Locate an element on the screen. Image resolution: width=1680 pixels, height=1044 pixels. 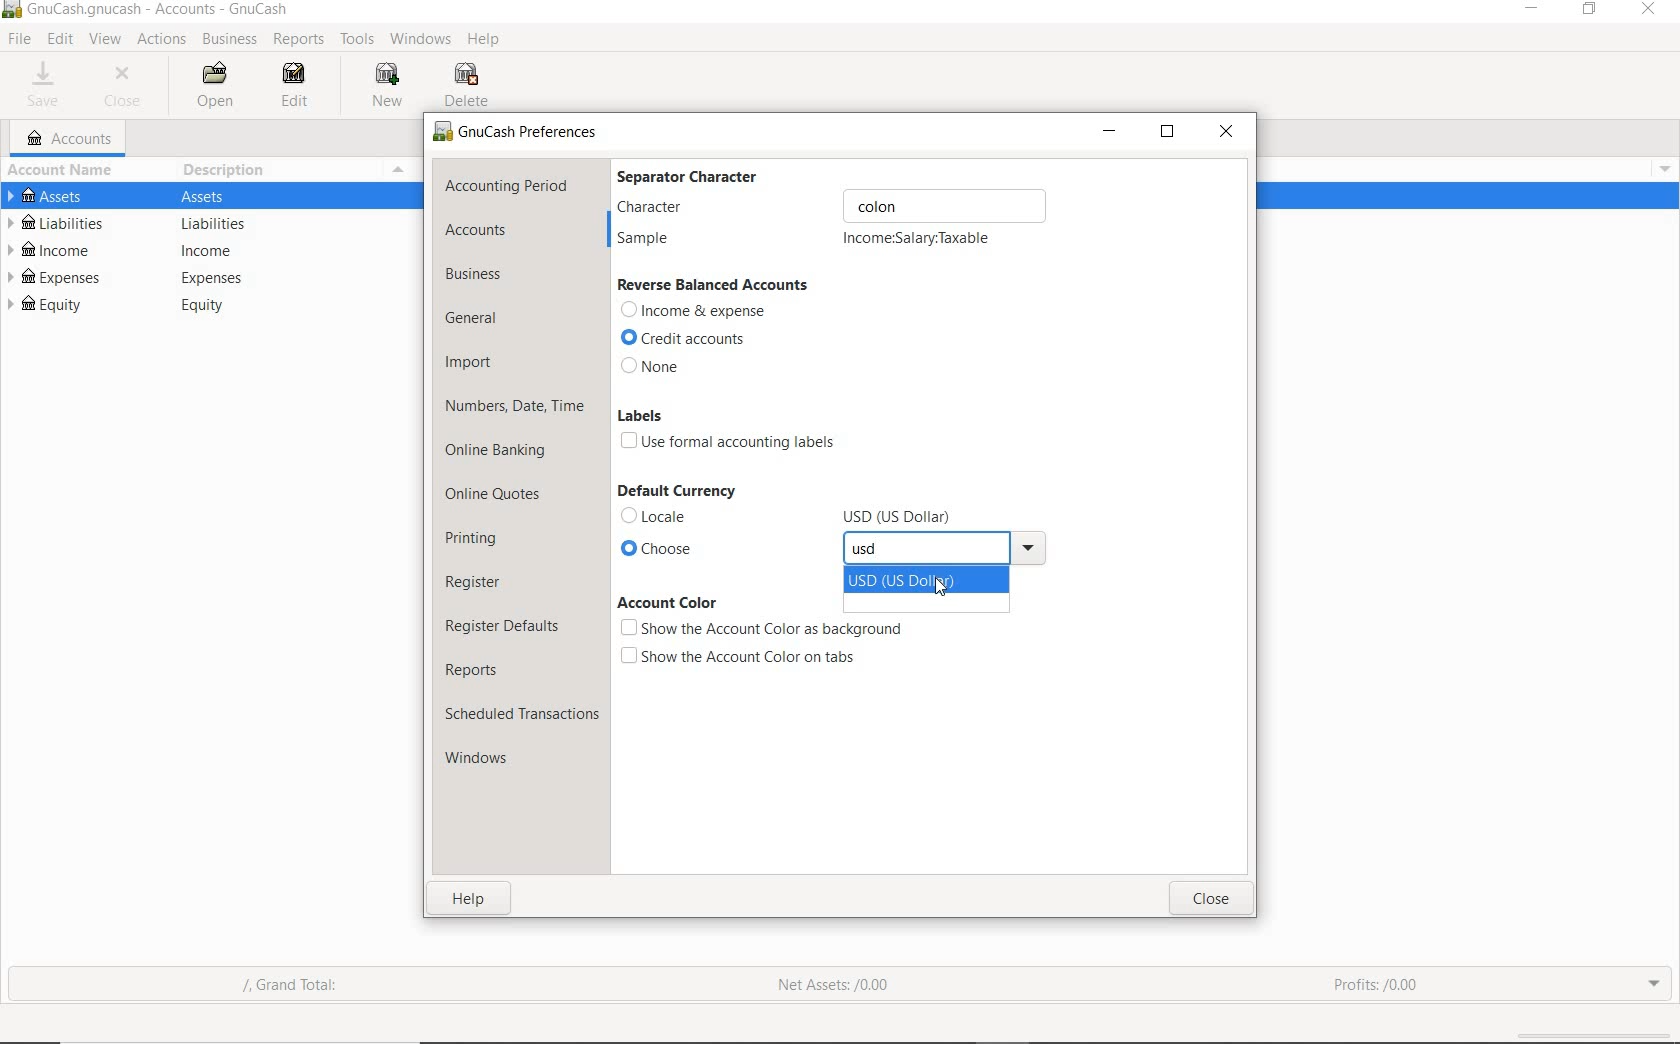
separator character is located at coordinates (701, 175).